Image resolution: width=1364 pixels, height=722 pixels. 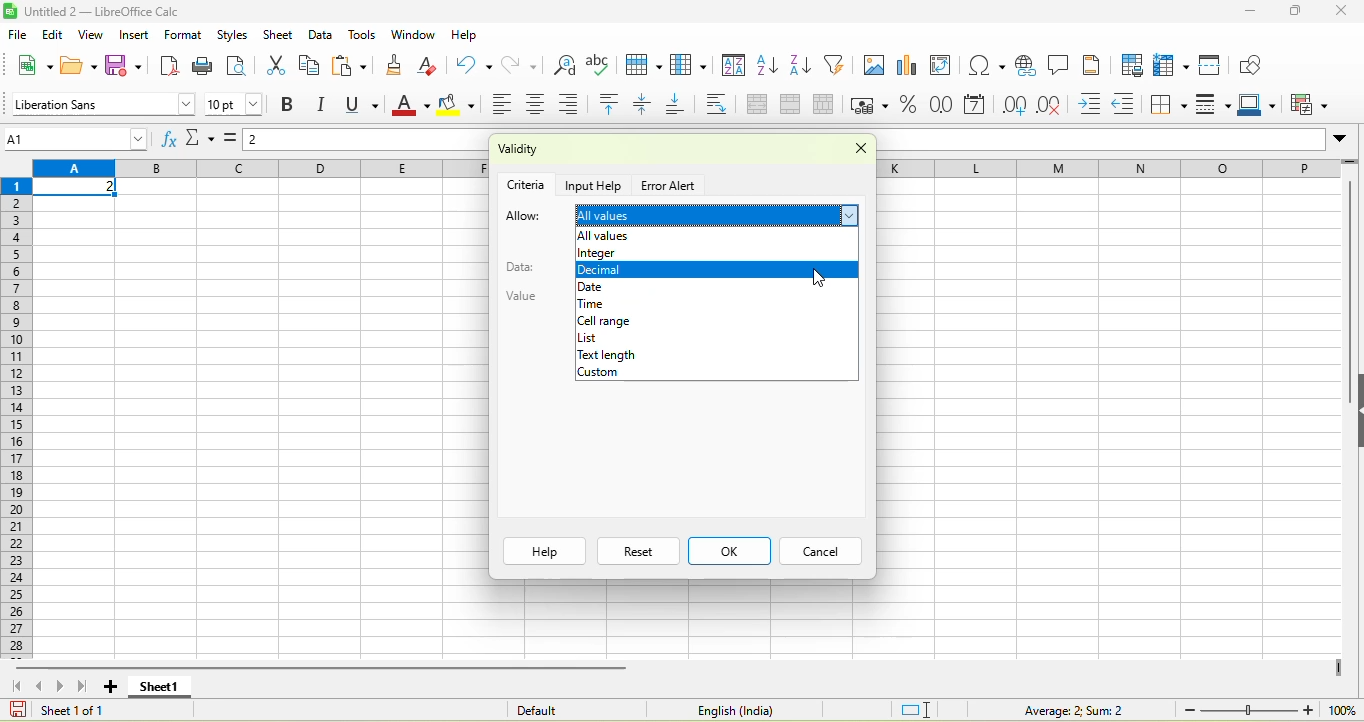 I want to click on scroll to first sheet, so click(x=15, y=685).